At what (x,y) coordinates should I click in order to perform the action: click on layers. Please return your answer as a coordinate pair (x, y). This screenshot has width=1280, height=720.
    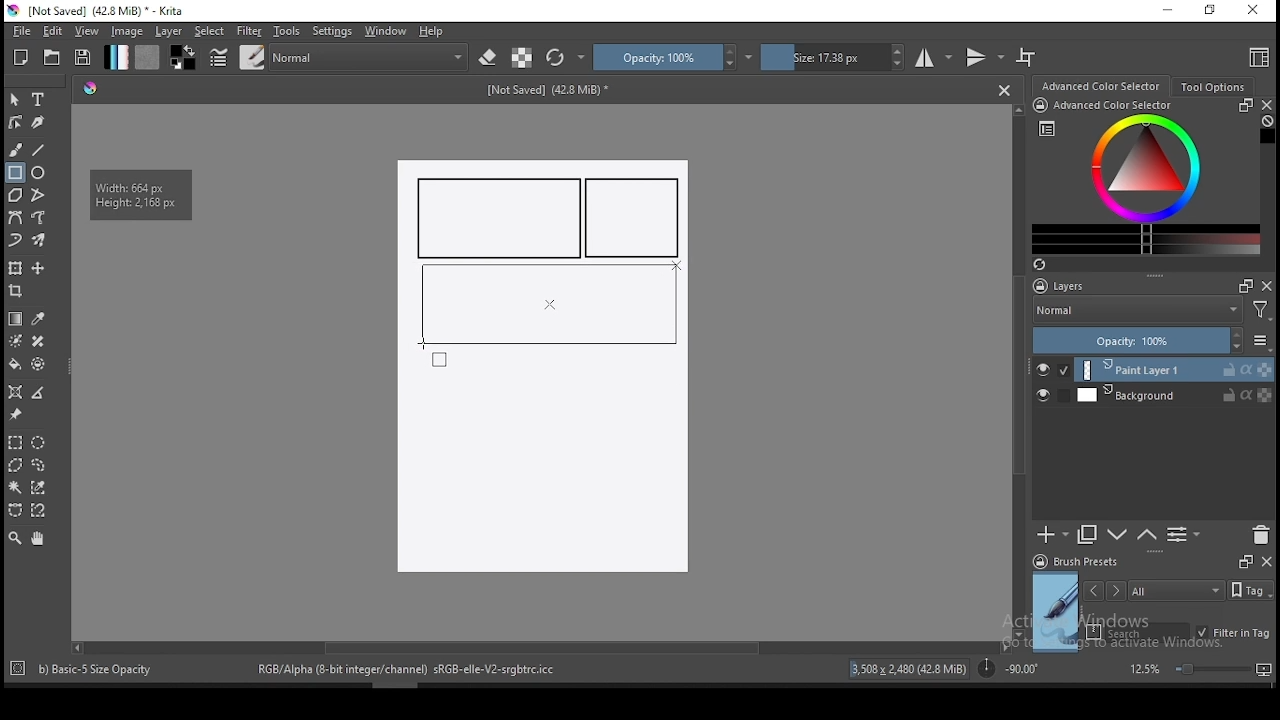
    Looking at the image, I should click on (1065, 287).